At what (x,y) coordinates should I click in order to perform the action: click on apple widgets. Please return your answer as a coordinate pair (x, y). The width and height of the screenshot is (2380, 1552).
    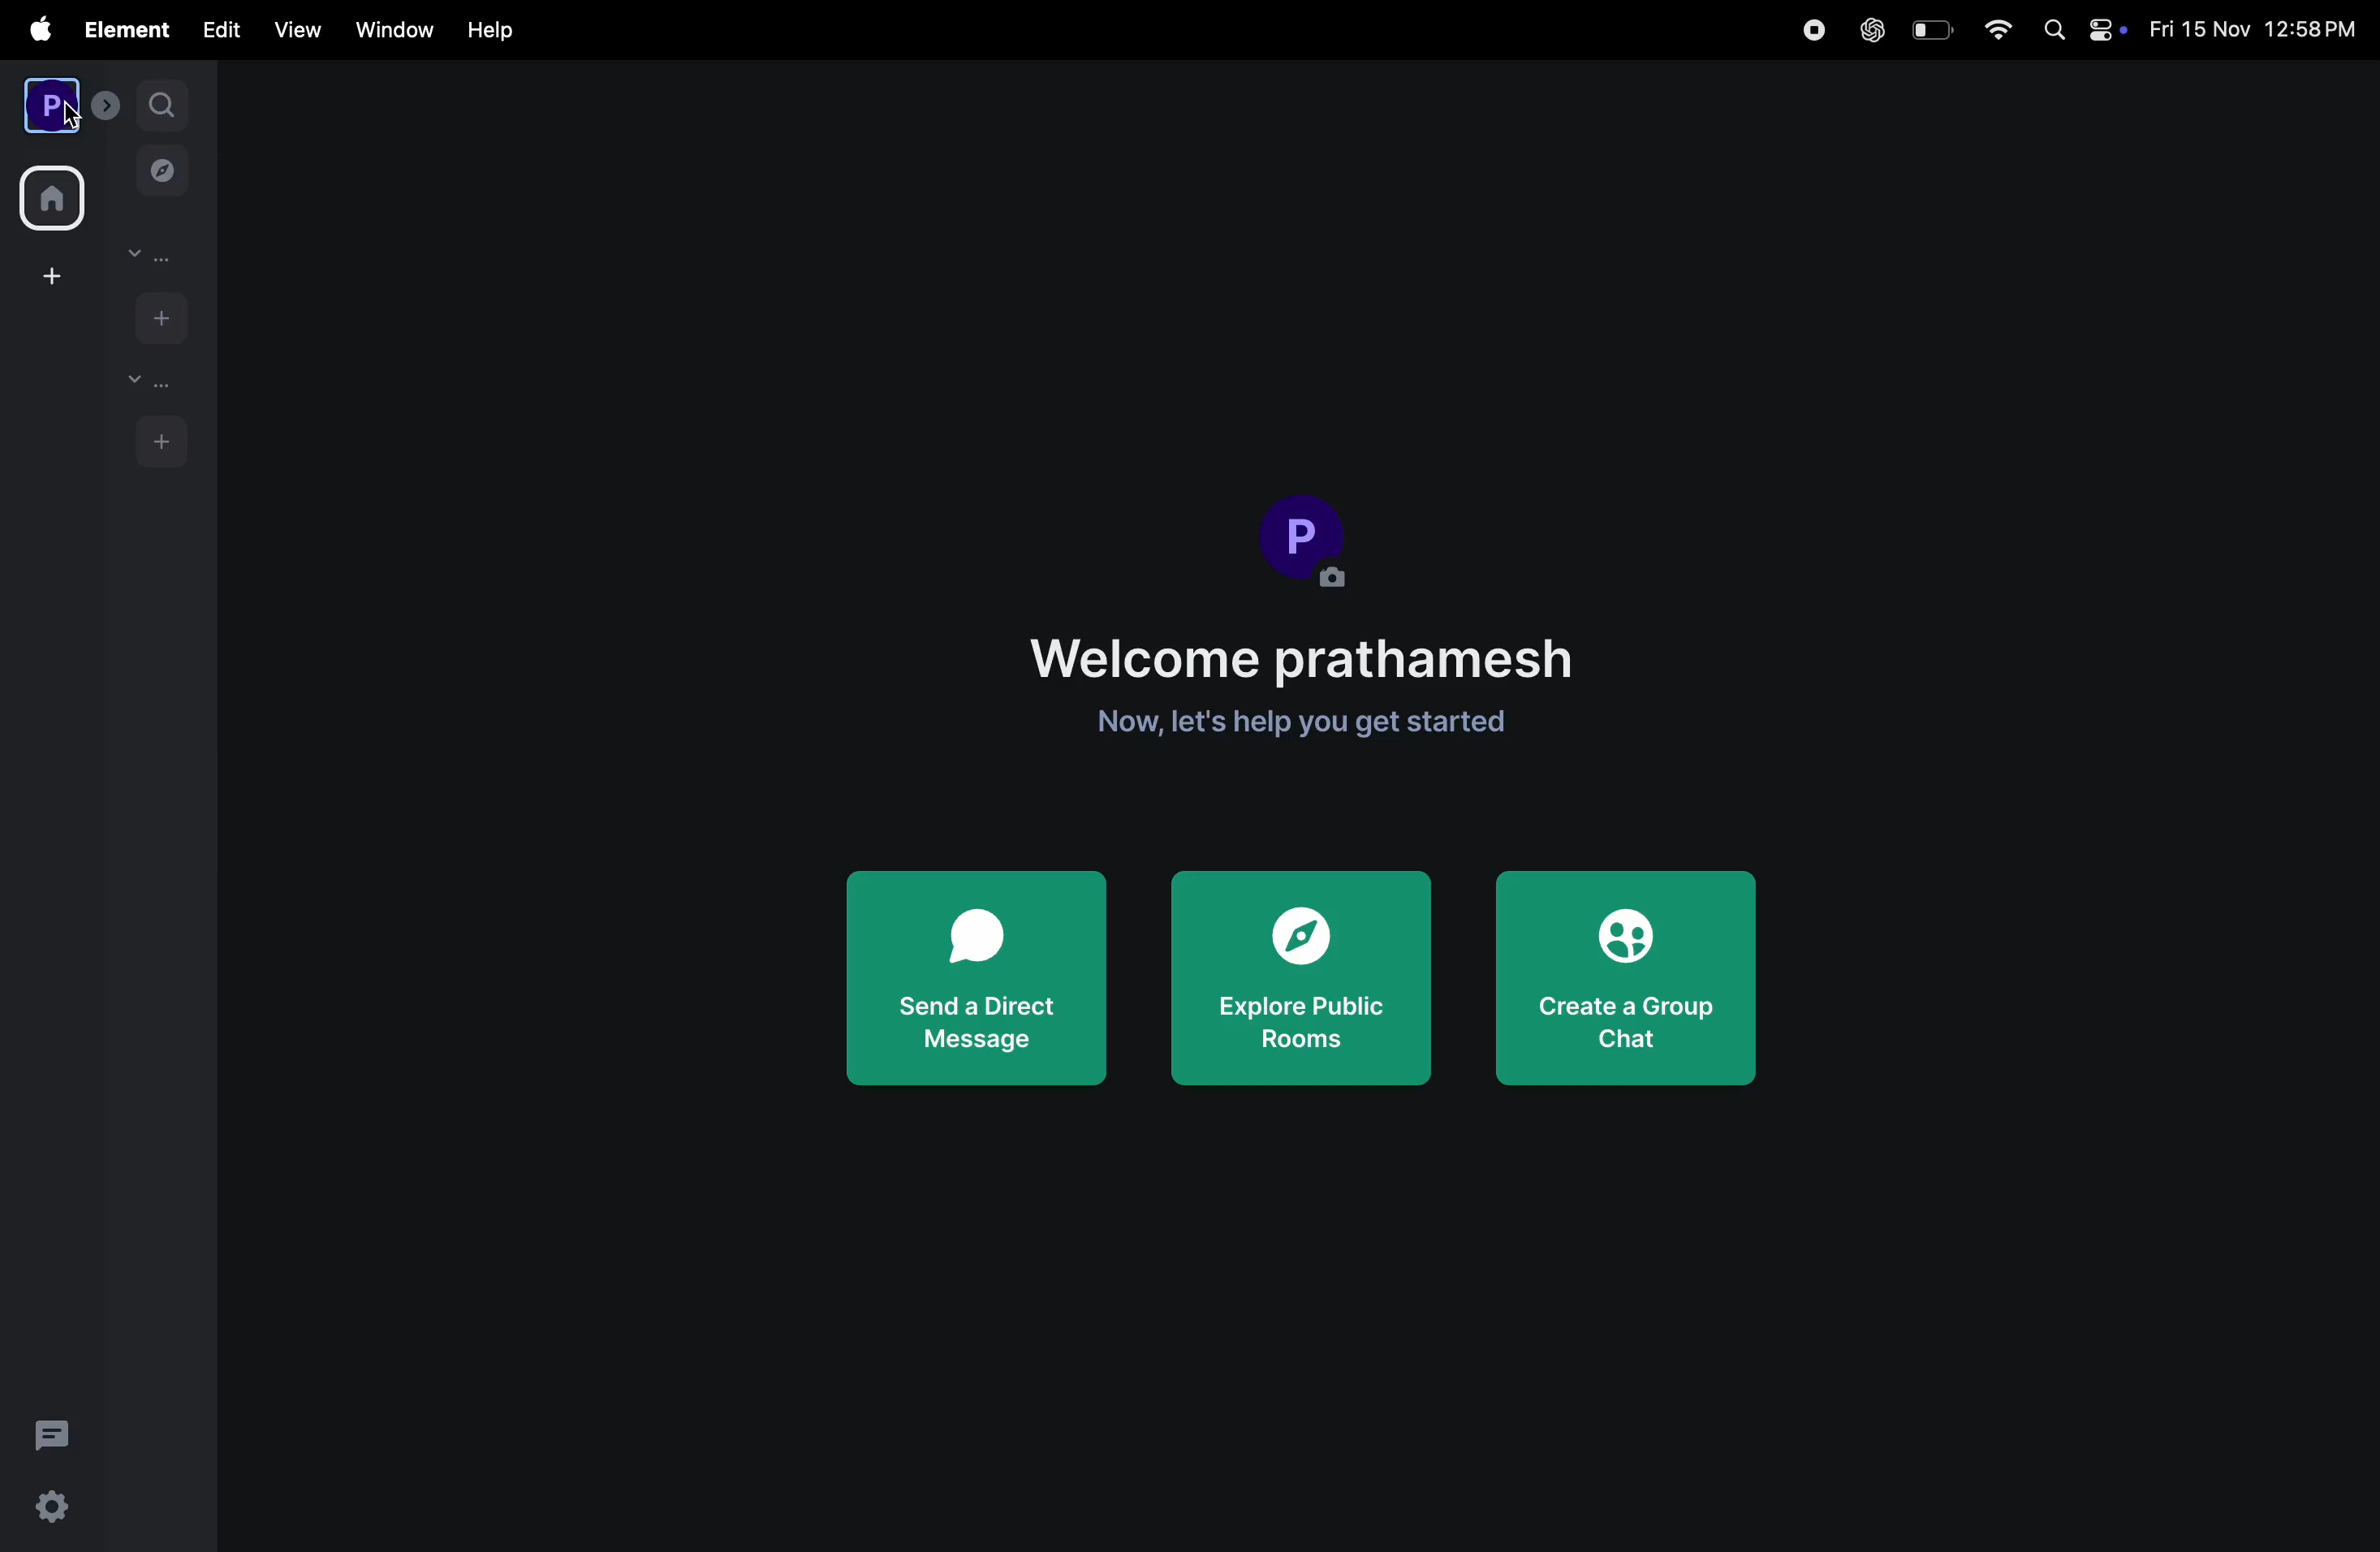
    Looking at the image, I should click on (2084, 28).